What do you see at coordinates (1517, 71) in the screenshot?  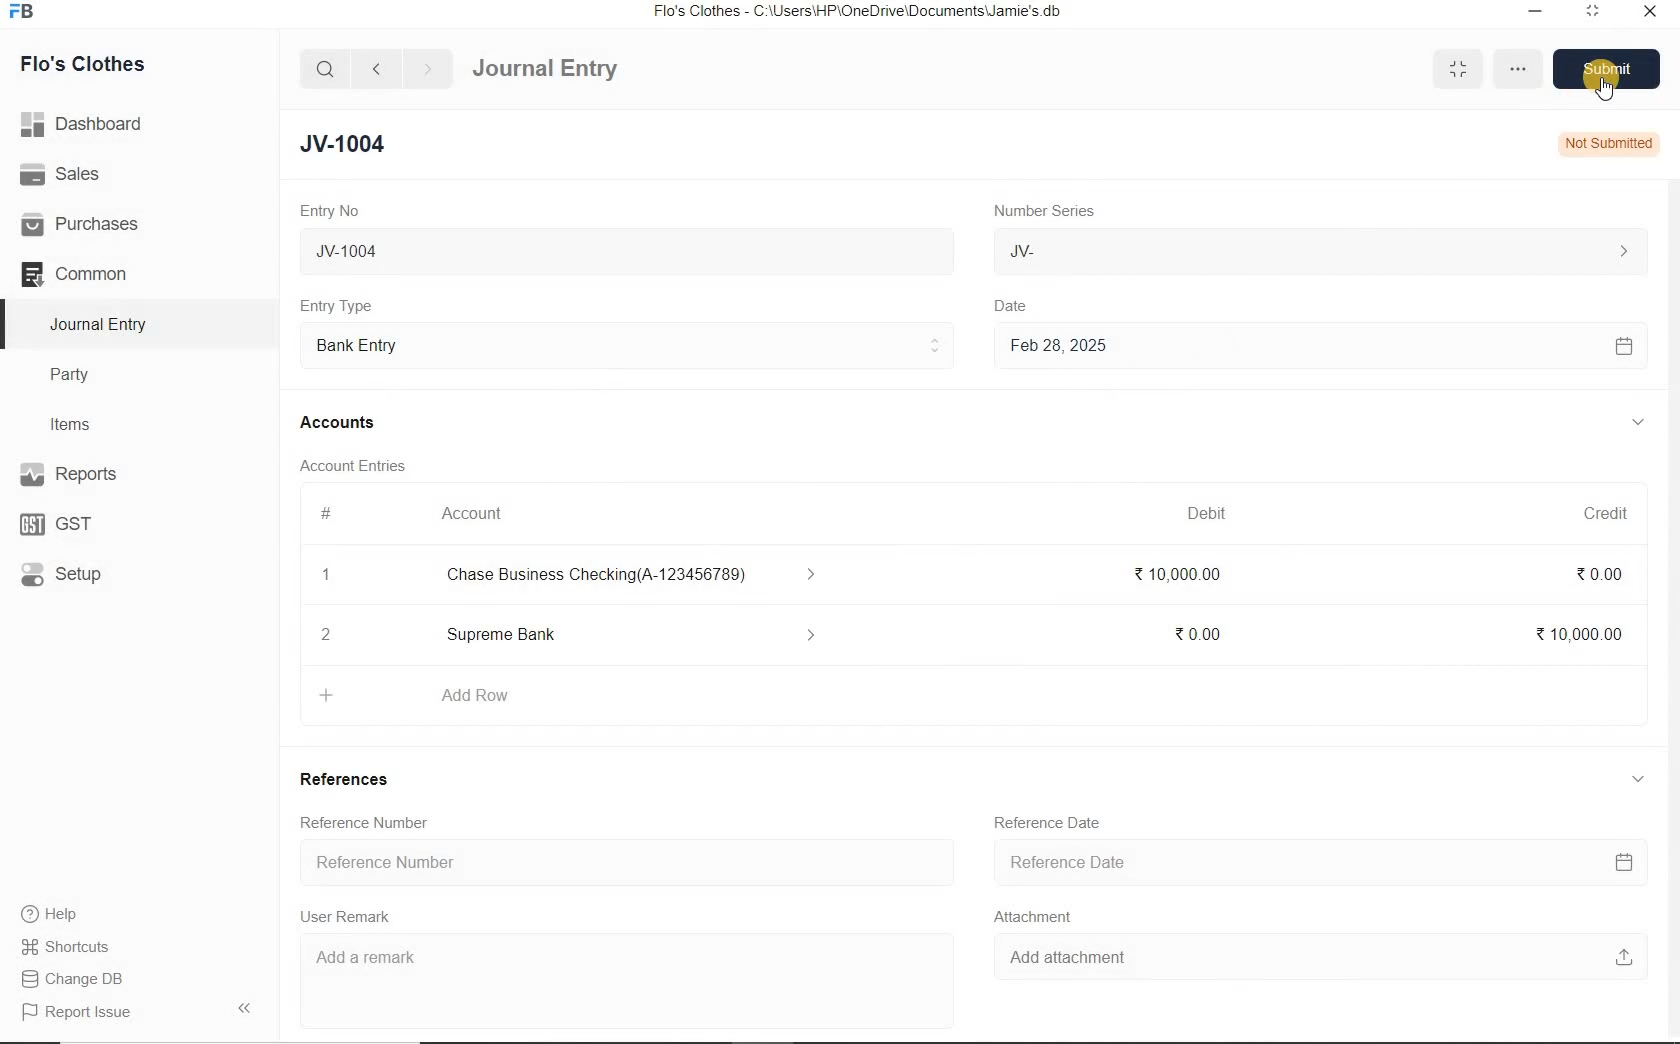 I see `more options` at bounding box center [1517, 71].